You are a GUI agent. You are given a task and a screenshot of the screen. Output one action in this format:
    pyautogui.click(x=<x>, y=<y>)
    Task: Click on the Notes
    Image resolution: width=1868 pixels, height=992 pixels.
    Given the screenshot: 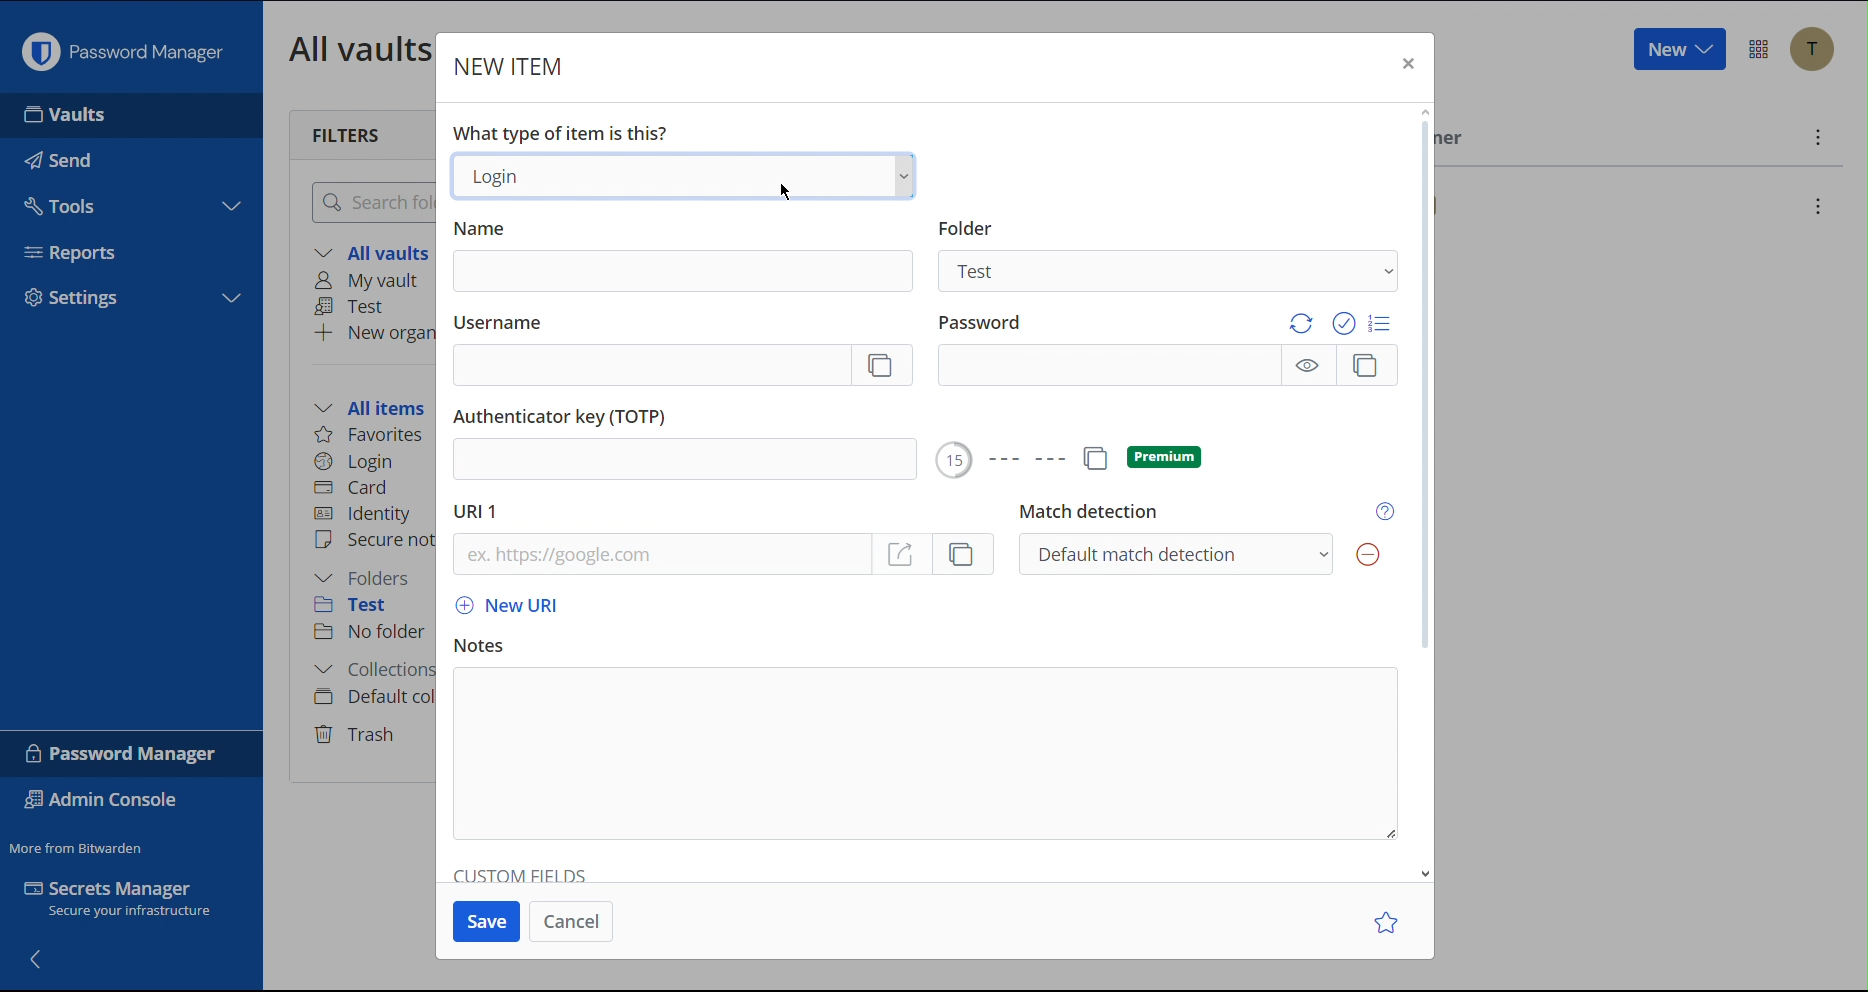 What is the action you would take?
    pyautogui.click(x=925, y=753)
    